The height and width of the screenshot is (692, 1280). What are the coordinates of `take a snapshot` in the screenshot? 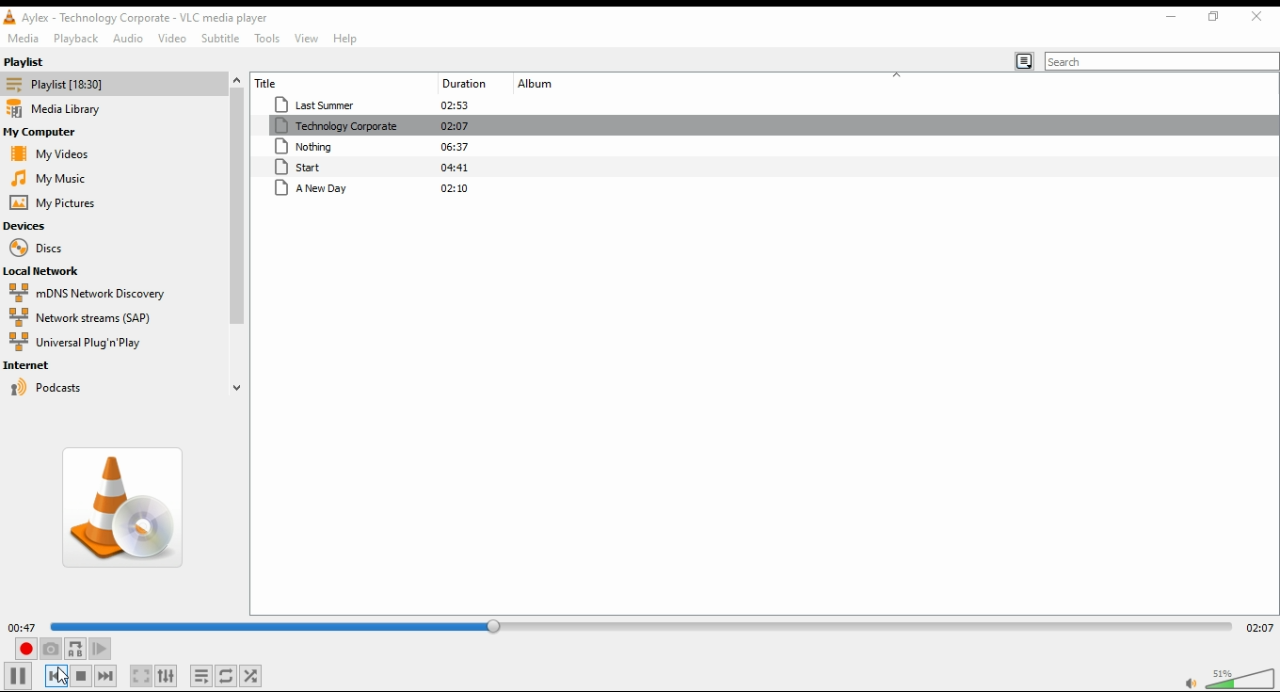 It's located at (50, 649).